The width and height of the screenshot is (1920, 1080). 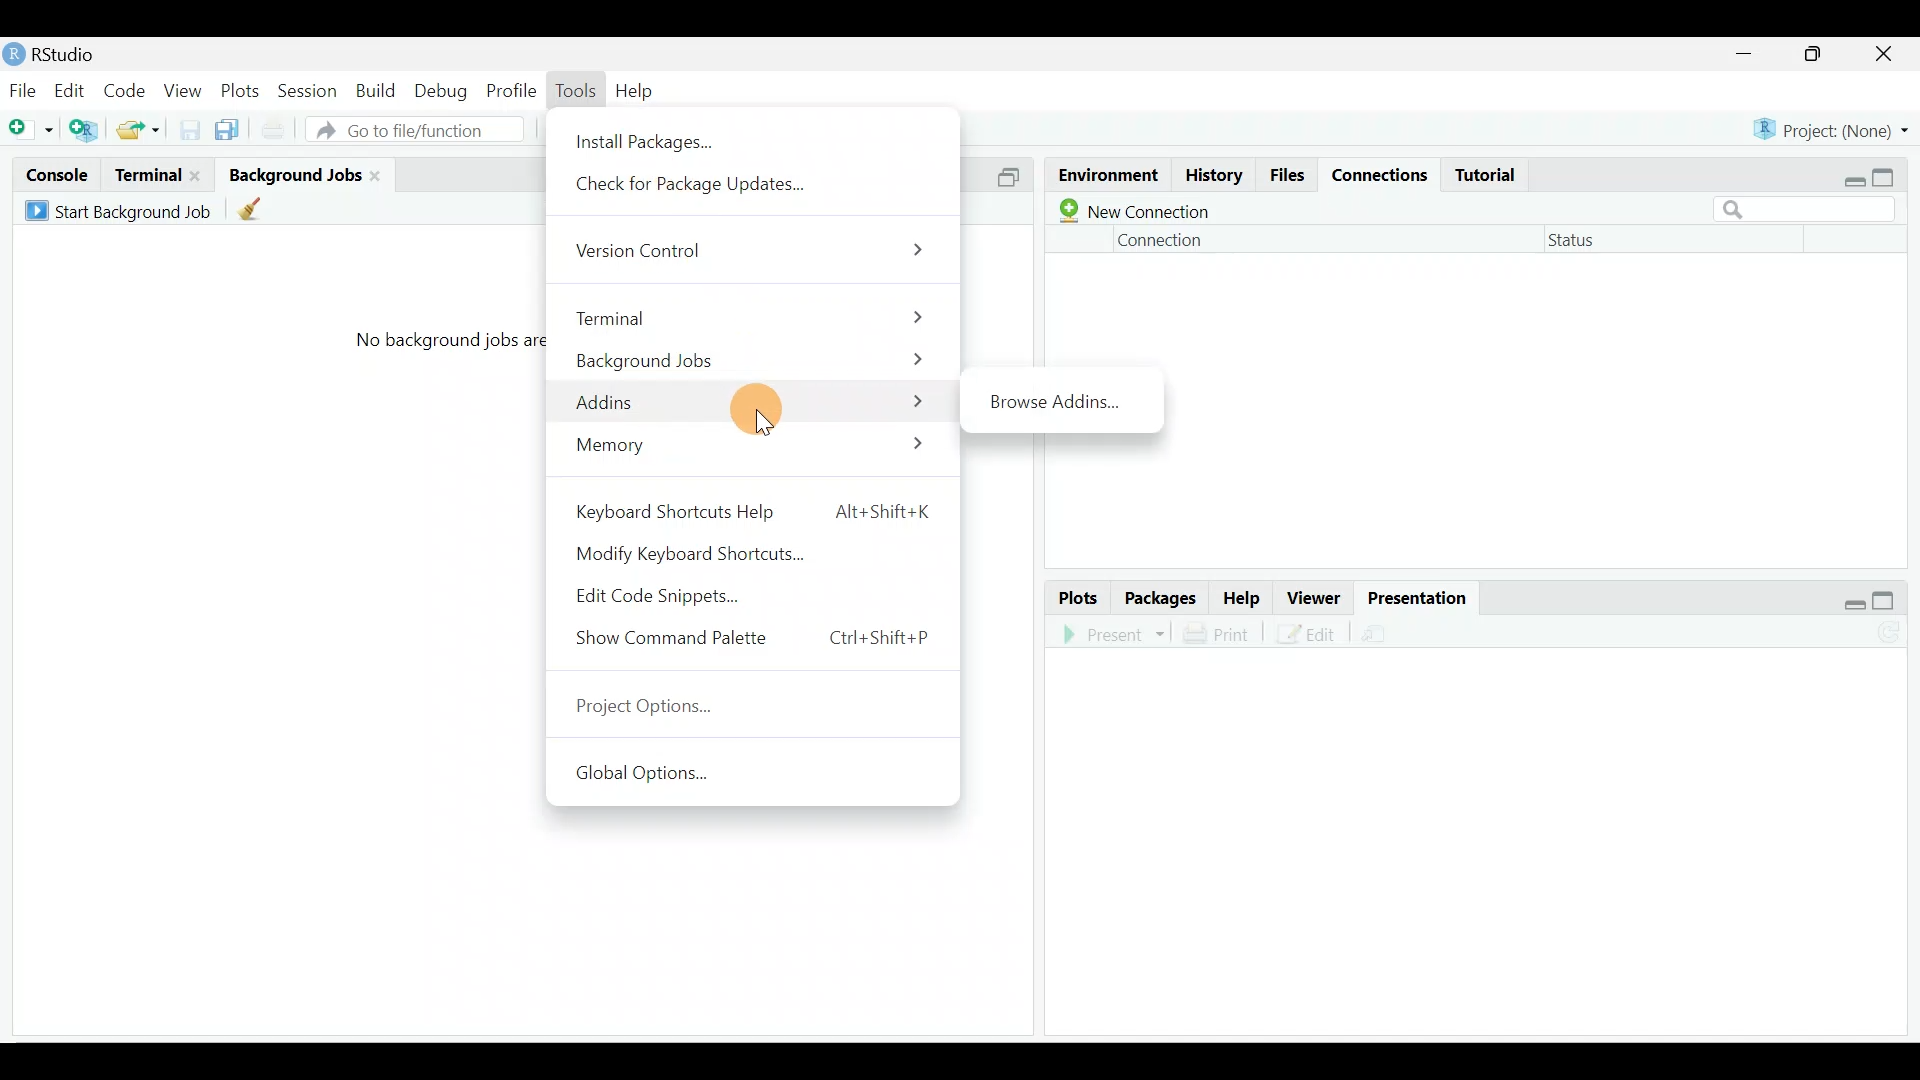 What do you see at coordinates (127, 92) in the screenshot?
I see `Code` at bounding box center [127, 92].